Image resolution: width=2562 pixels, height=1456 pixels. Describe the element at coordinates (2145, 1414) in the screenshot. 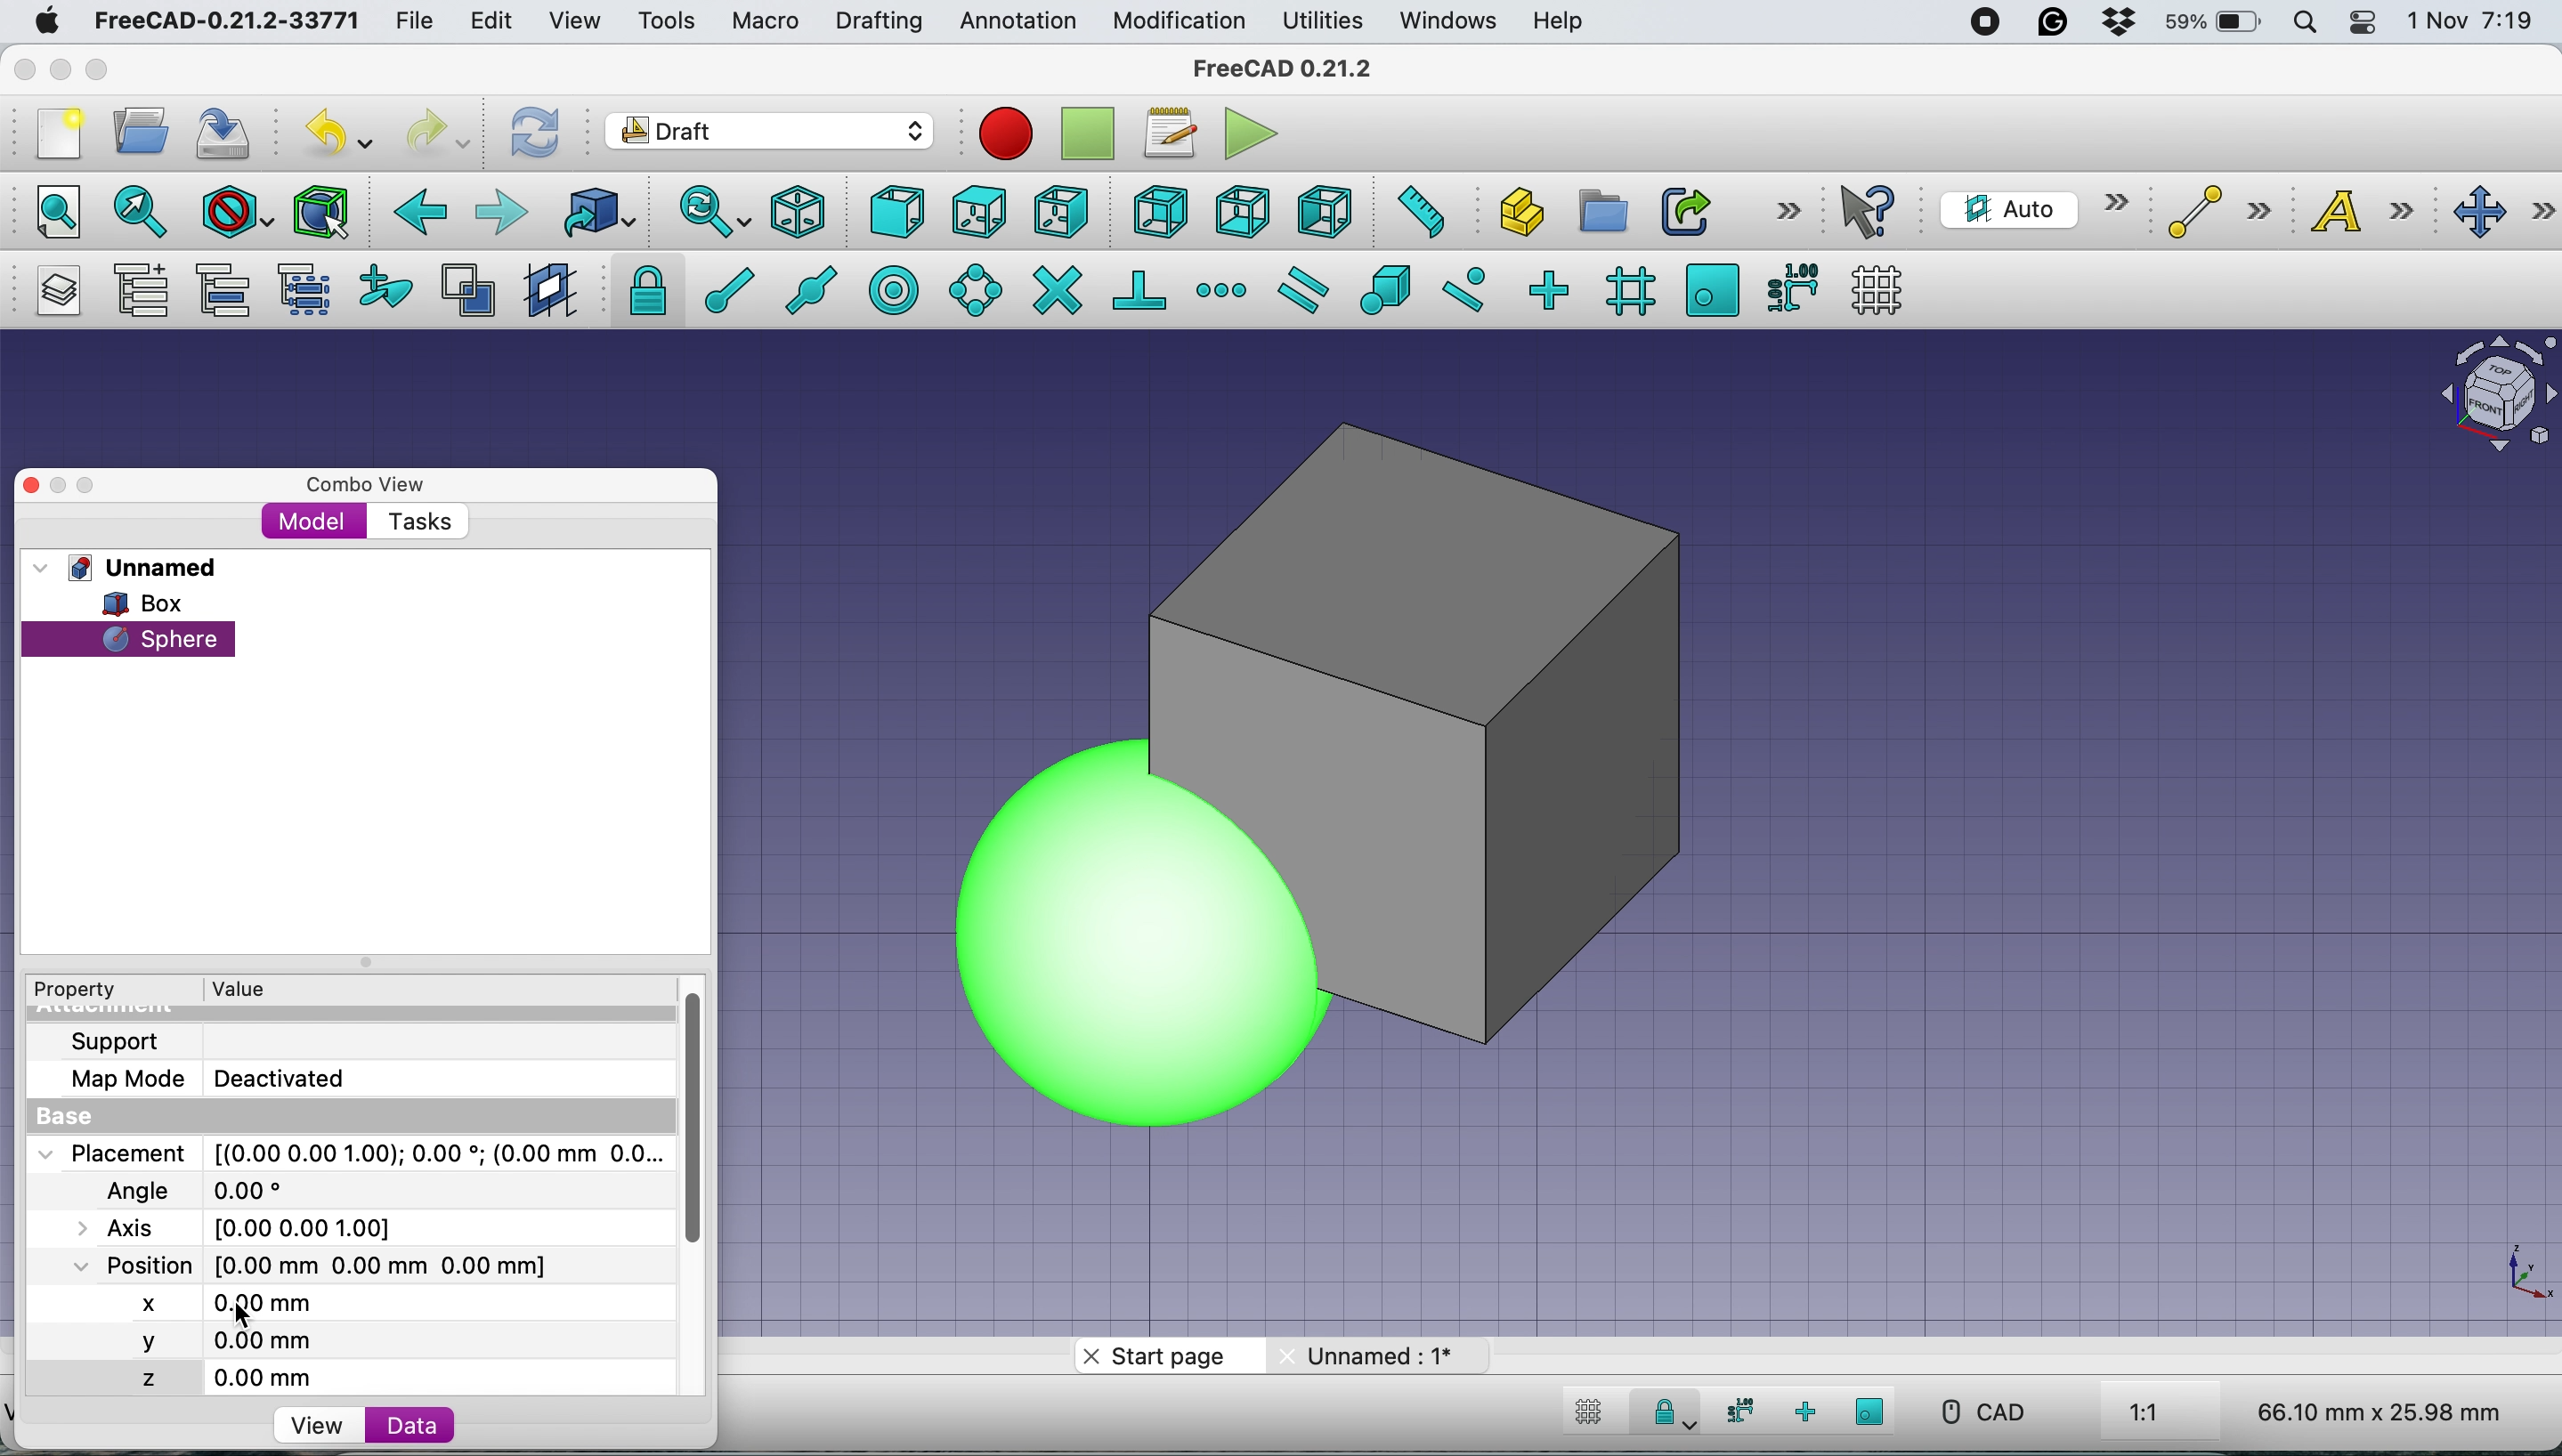

I see `aspect ratio` at that location.